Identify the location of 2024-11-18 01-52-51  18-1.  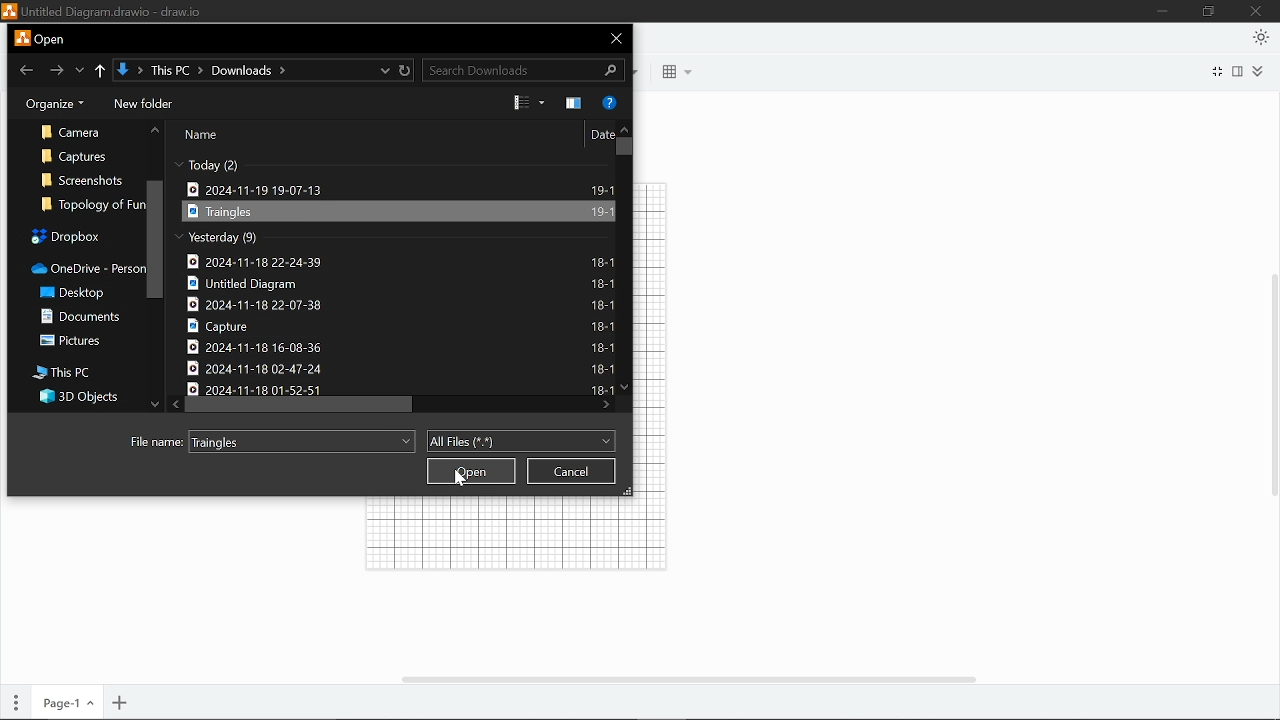
(399, 387).